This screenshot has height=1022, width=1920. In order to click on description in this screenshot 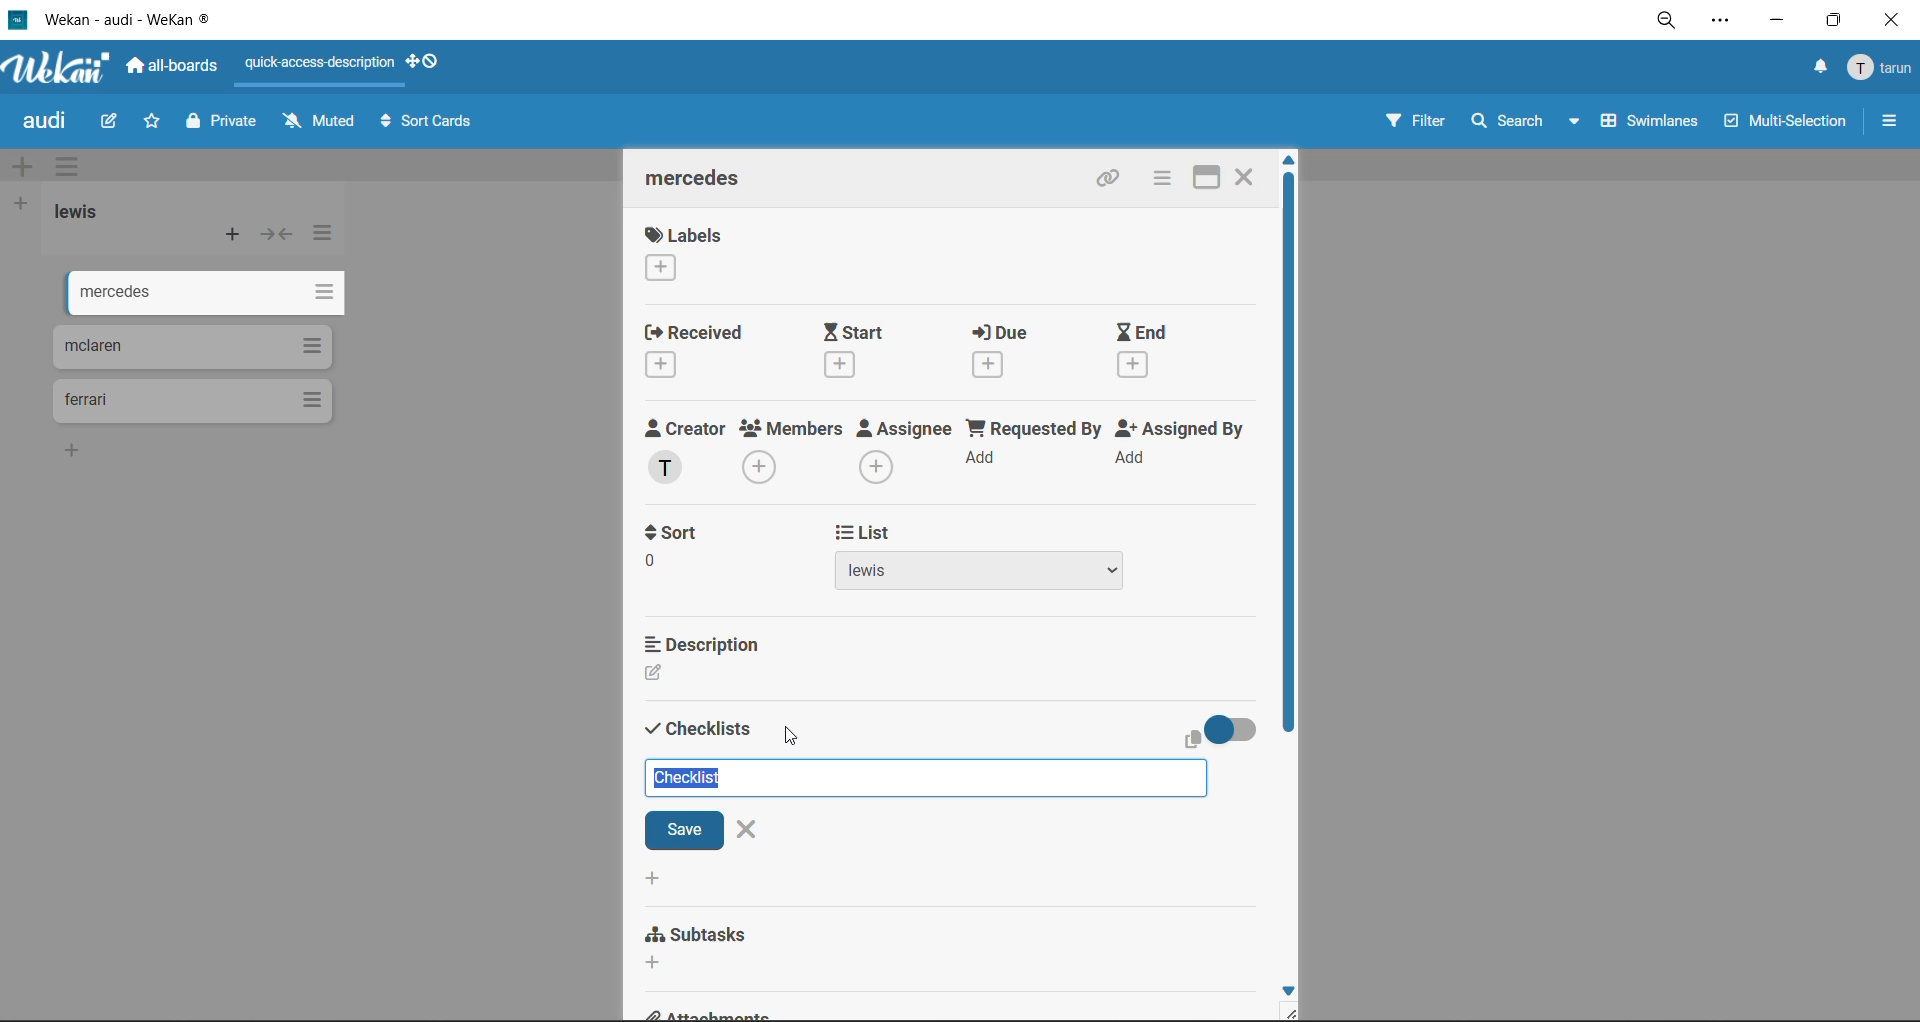, I will do `click(703, 644)`.